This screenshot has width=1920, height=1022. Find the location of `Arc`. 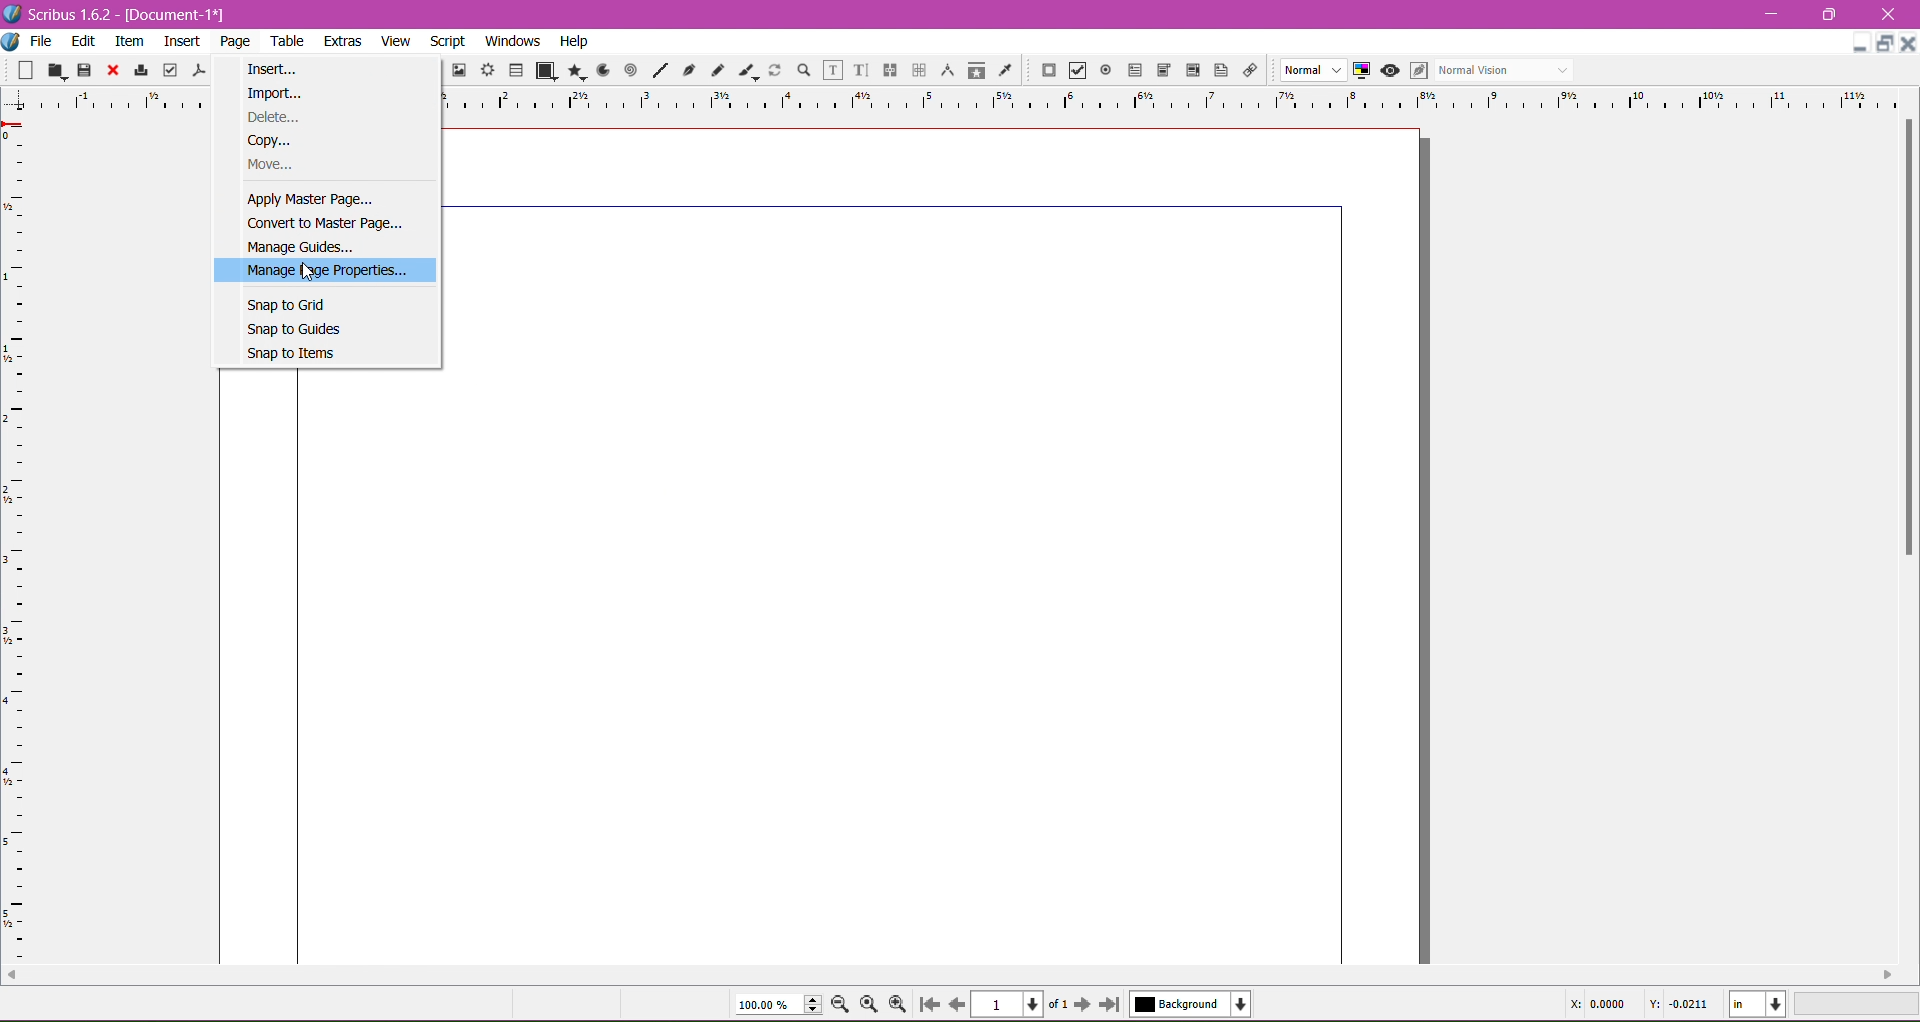

Arc is located at coordinates (602, 70).